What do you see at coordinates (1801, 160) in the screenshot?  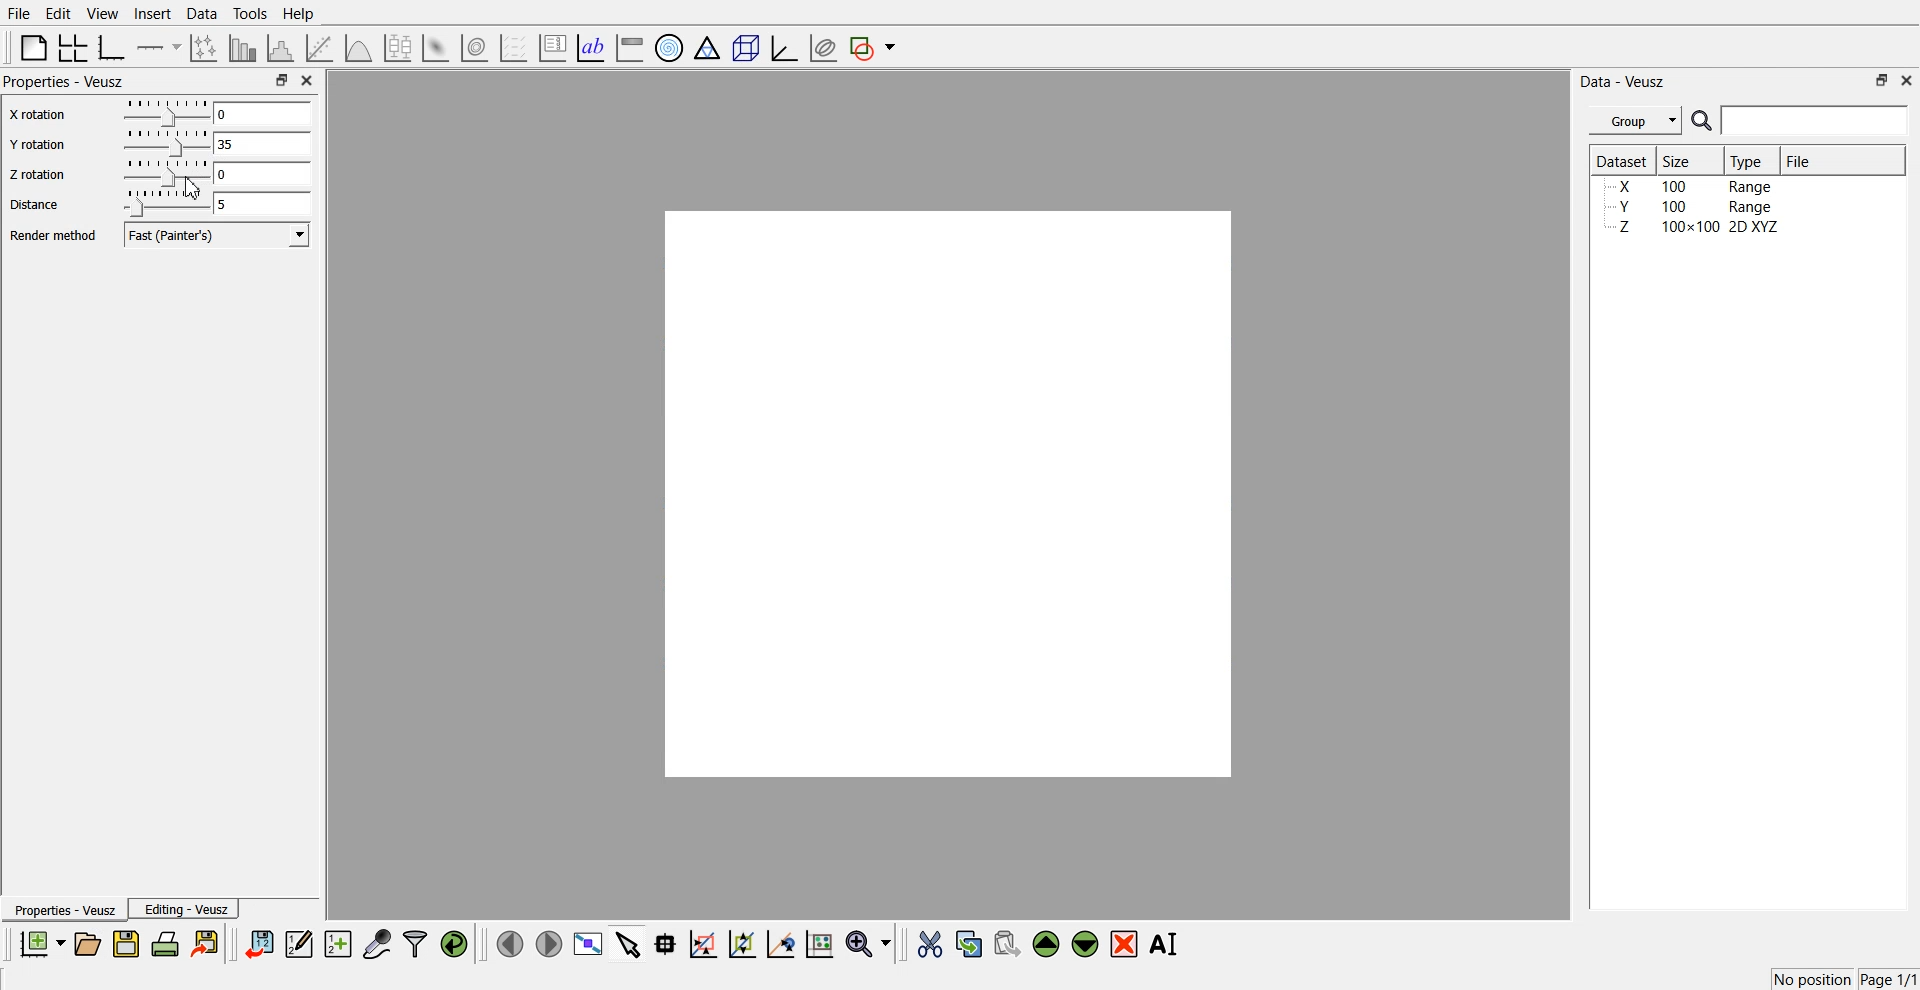 I see `File` at bounding box center [1801, 160].